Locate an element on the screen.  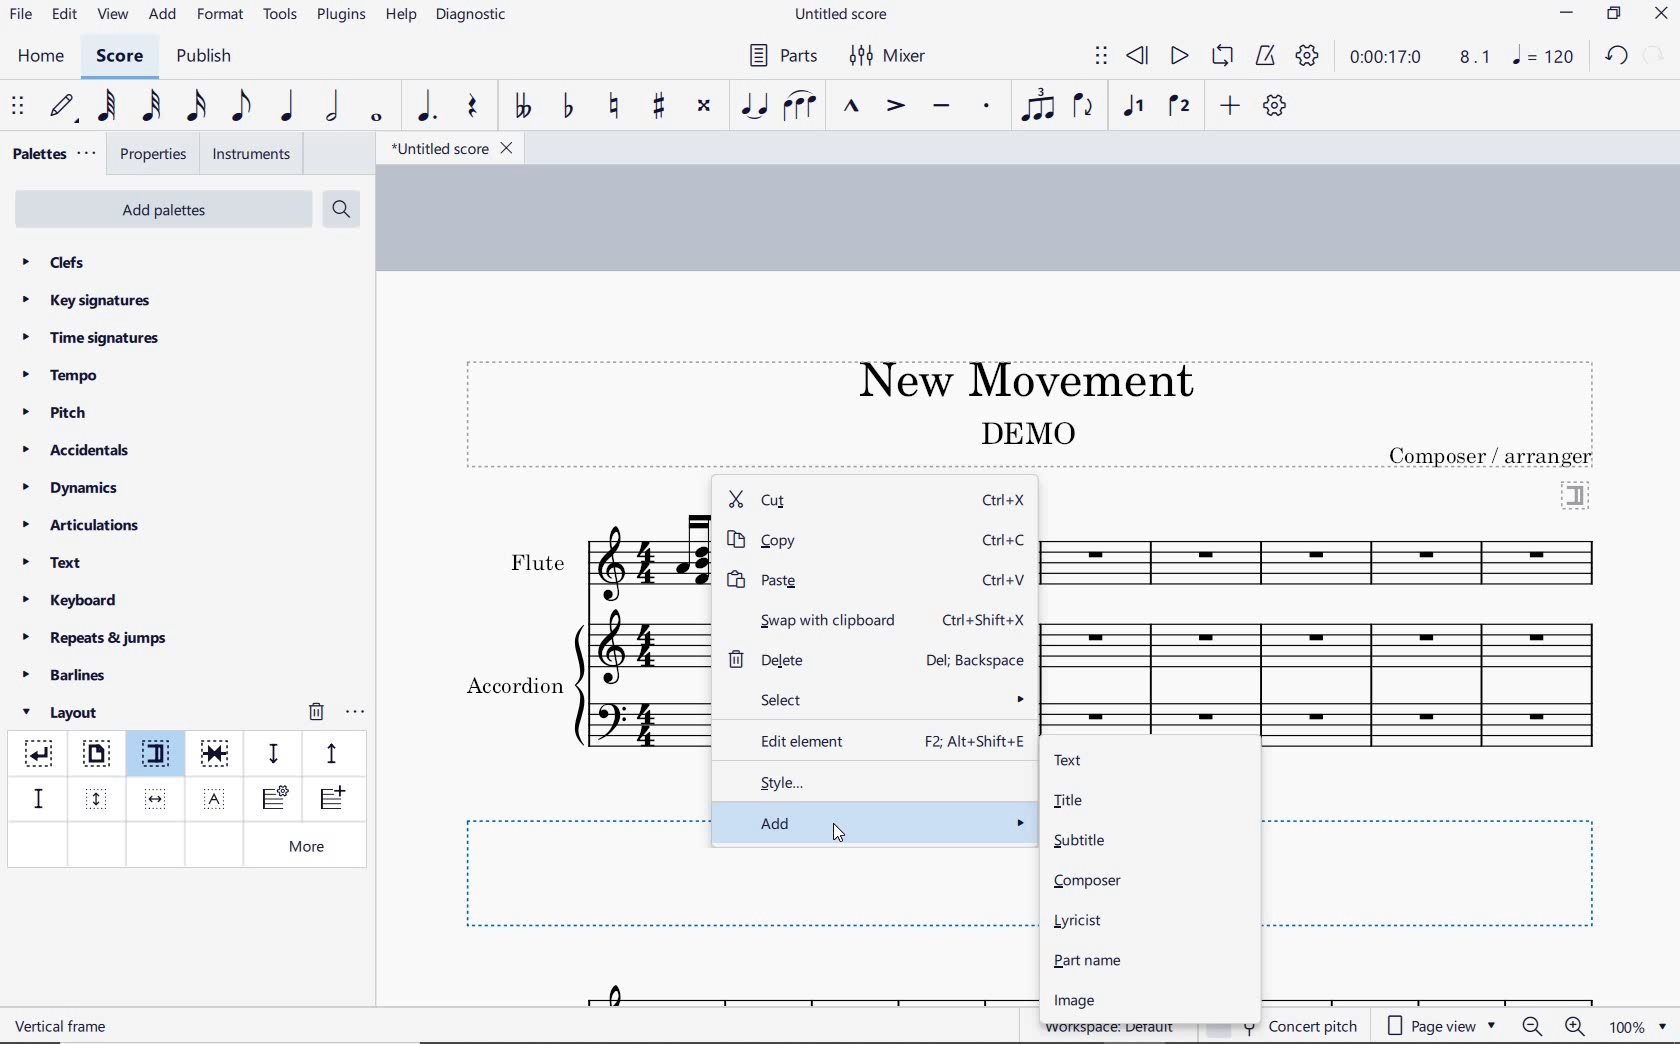
file is located at coordinates (20, 18).